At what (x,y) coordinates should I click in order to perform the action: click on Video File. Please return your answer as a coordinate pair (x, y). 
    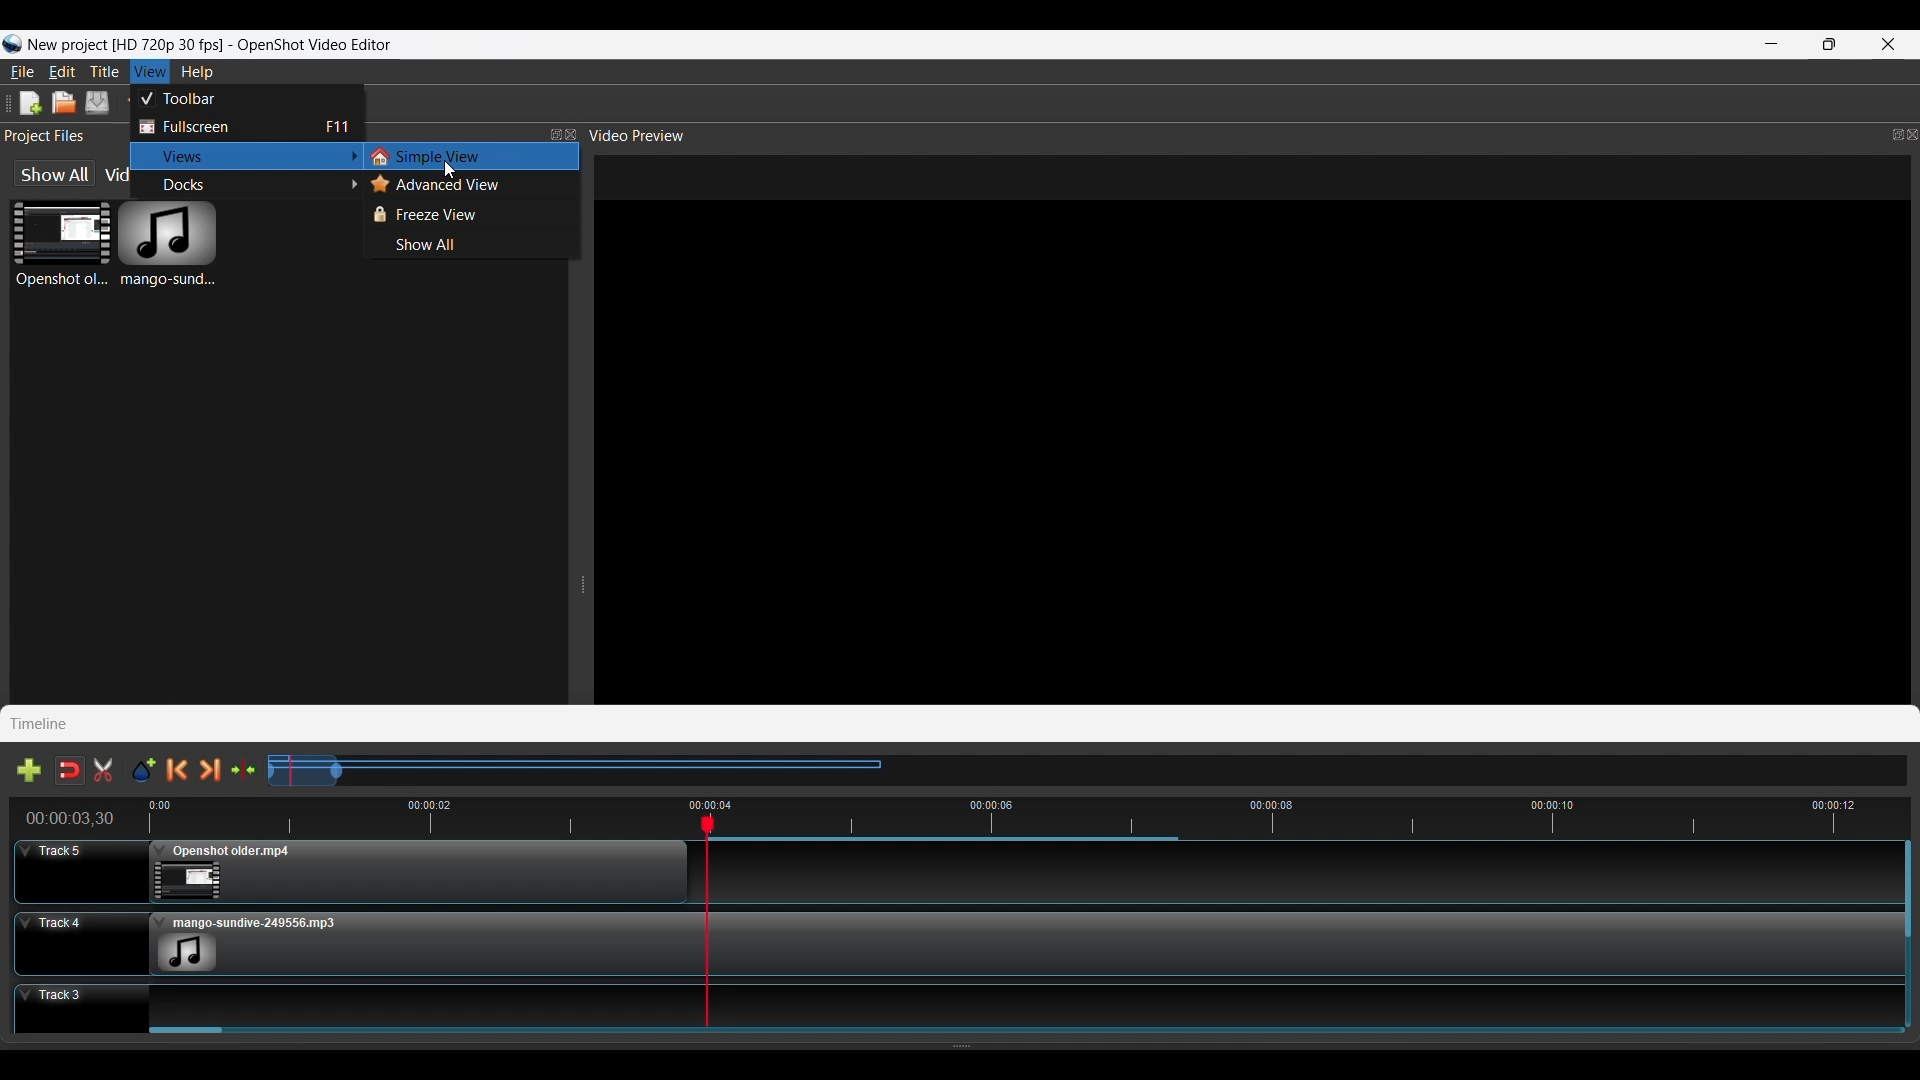
    Looking at the image, I should click on (61, 244).